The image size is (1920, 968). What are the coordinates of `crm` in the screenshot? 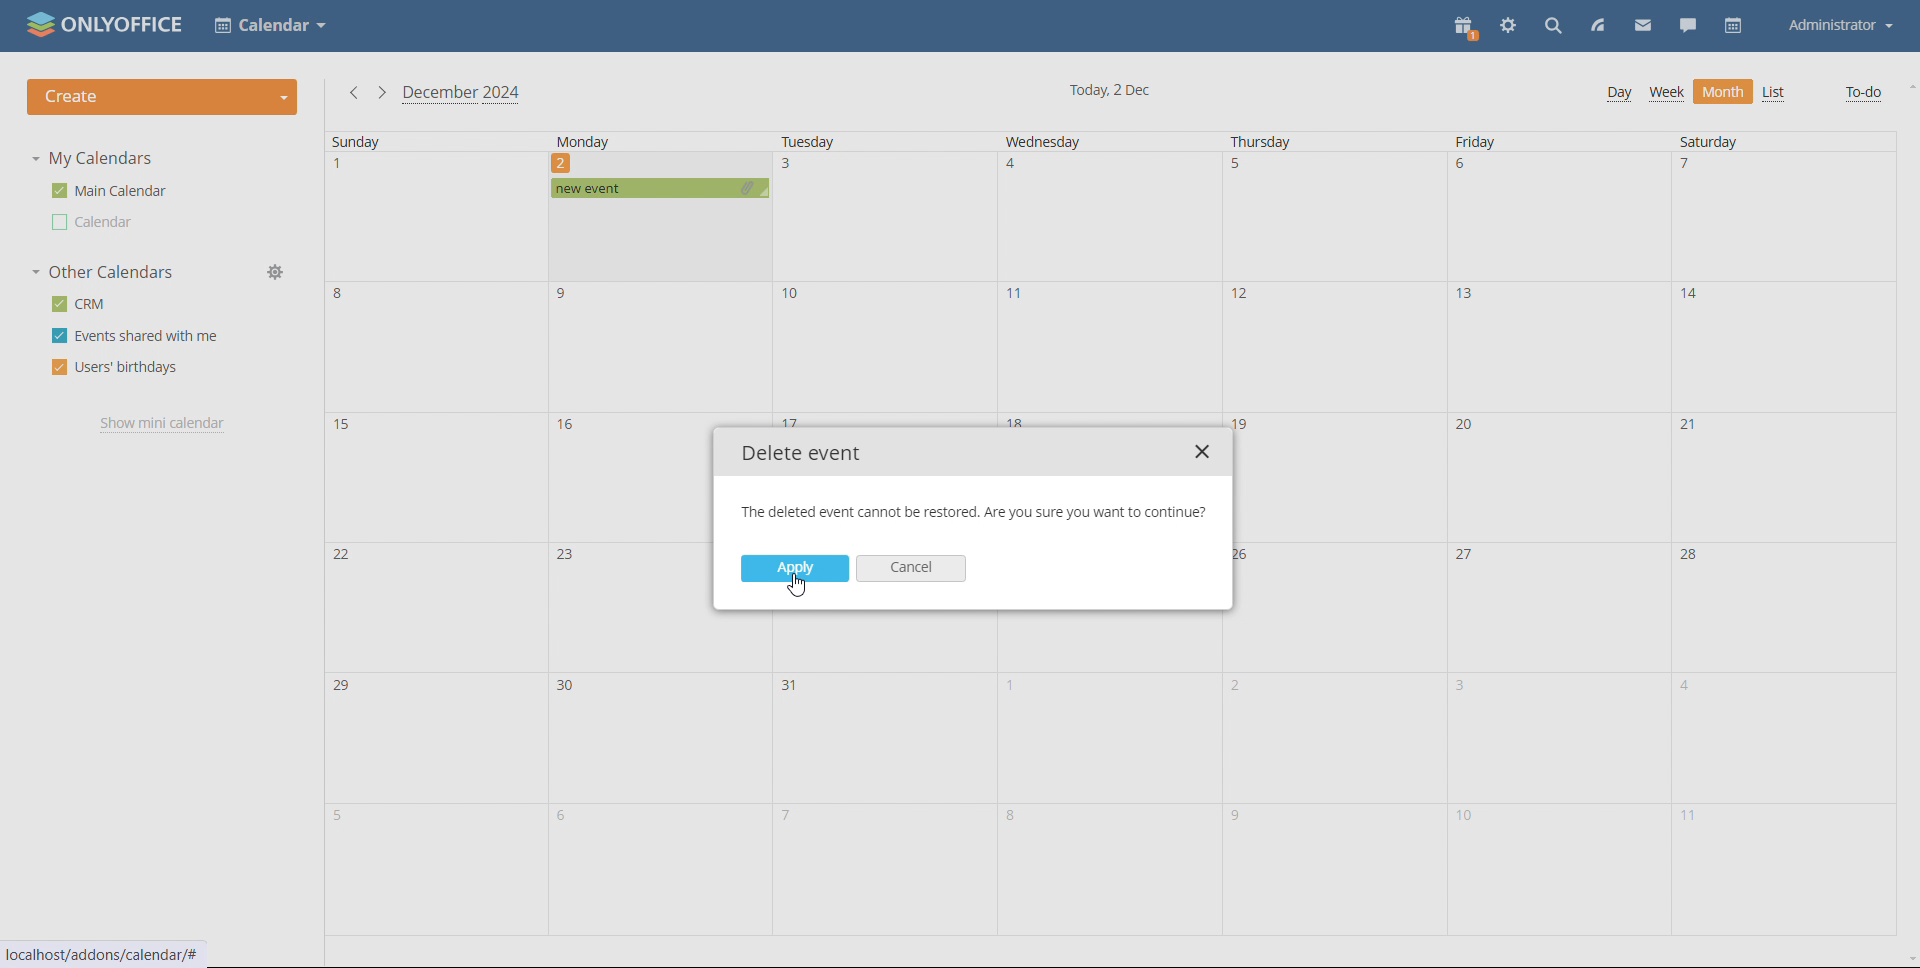 It's located at (79, 303).